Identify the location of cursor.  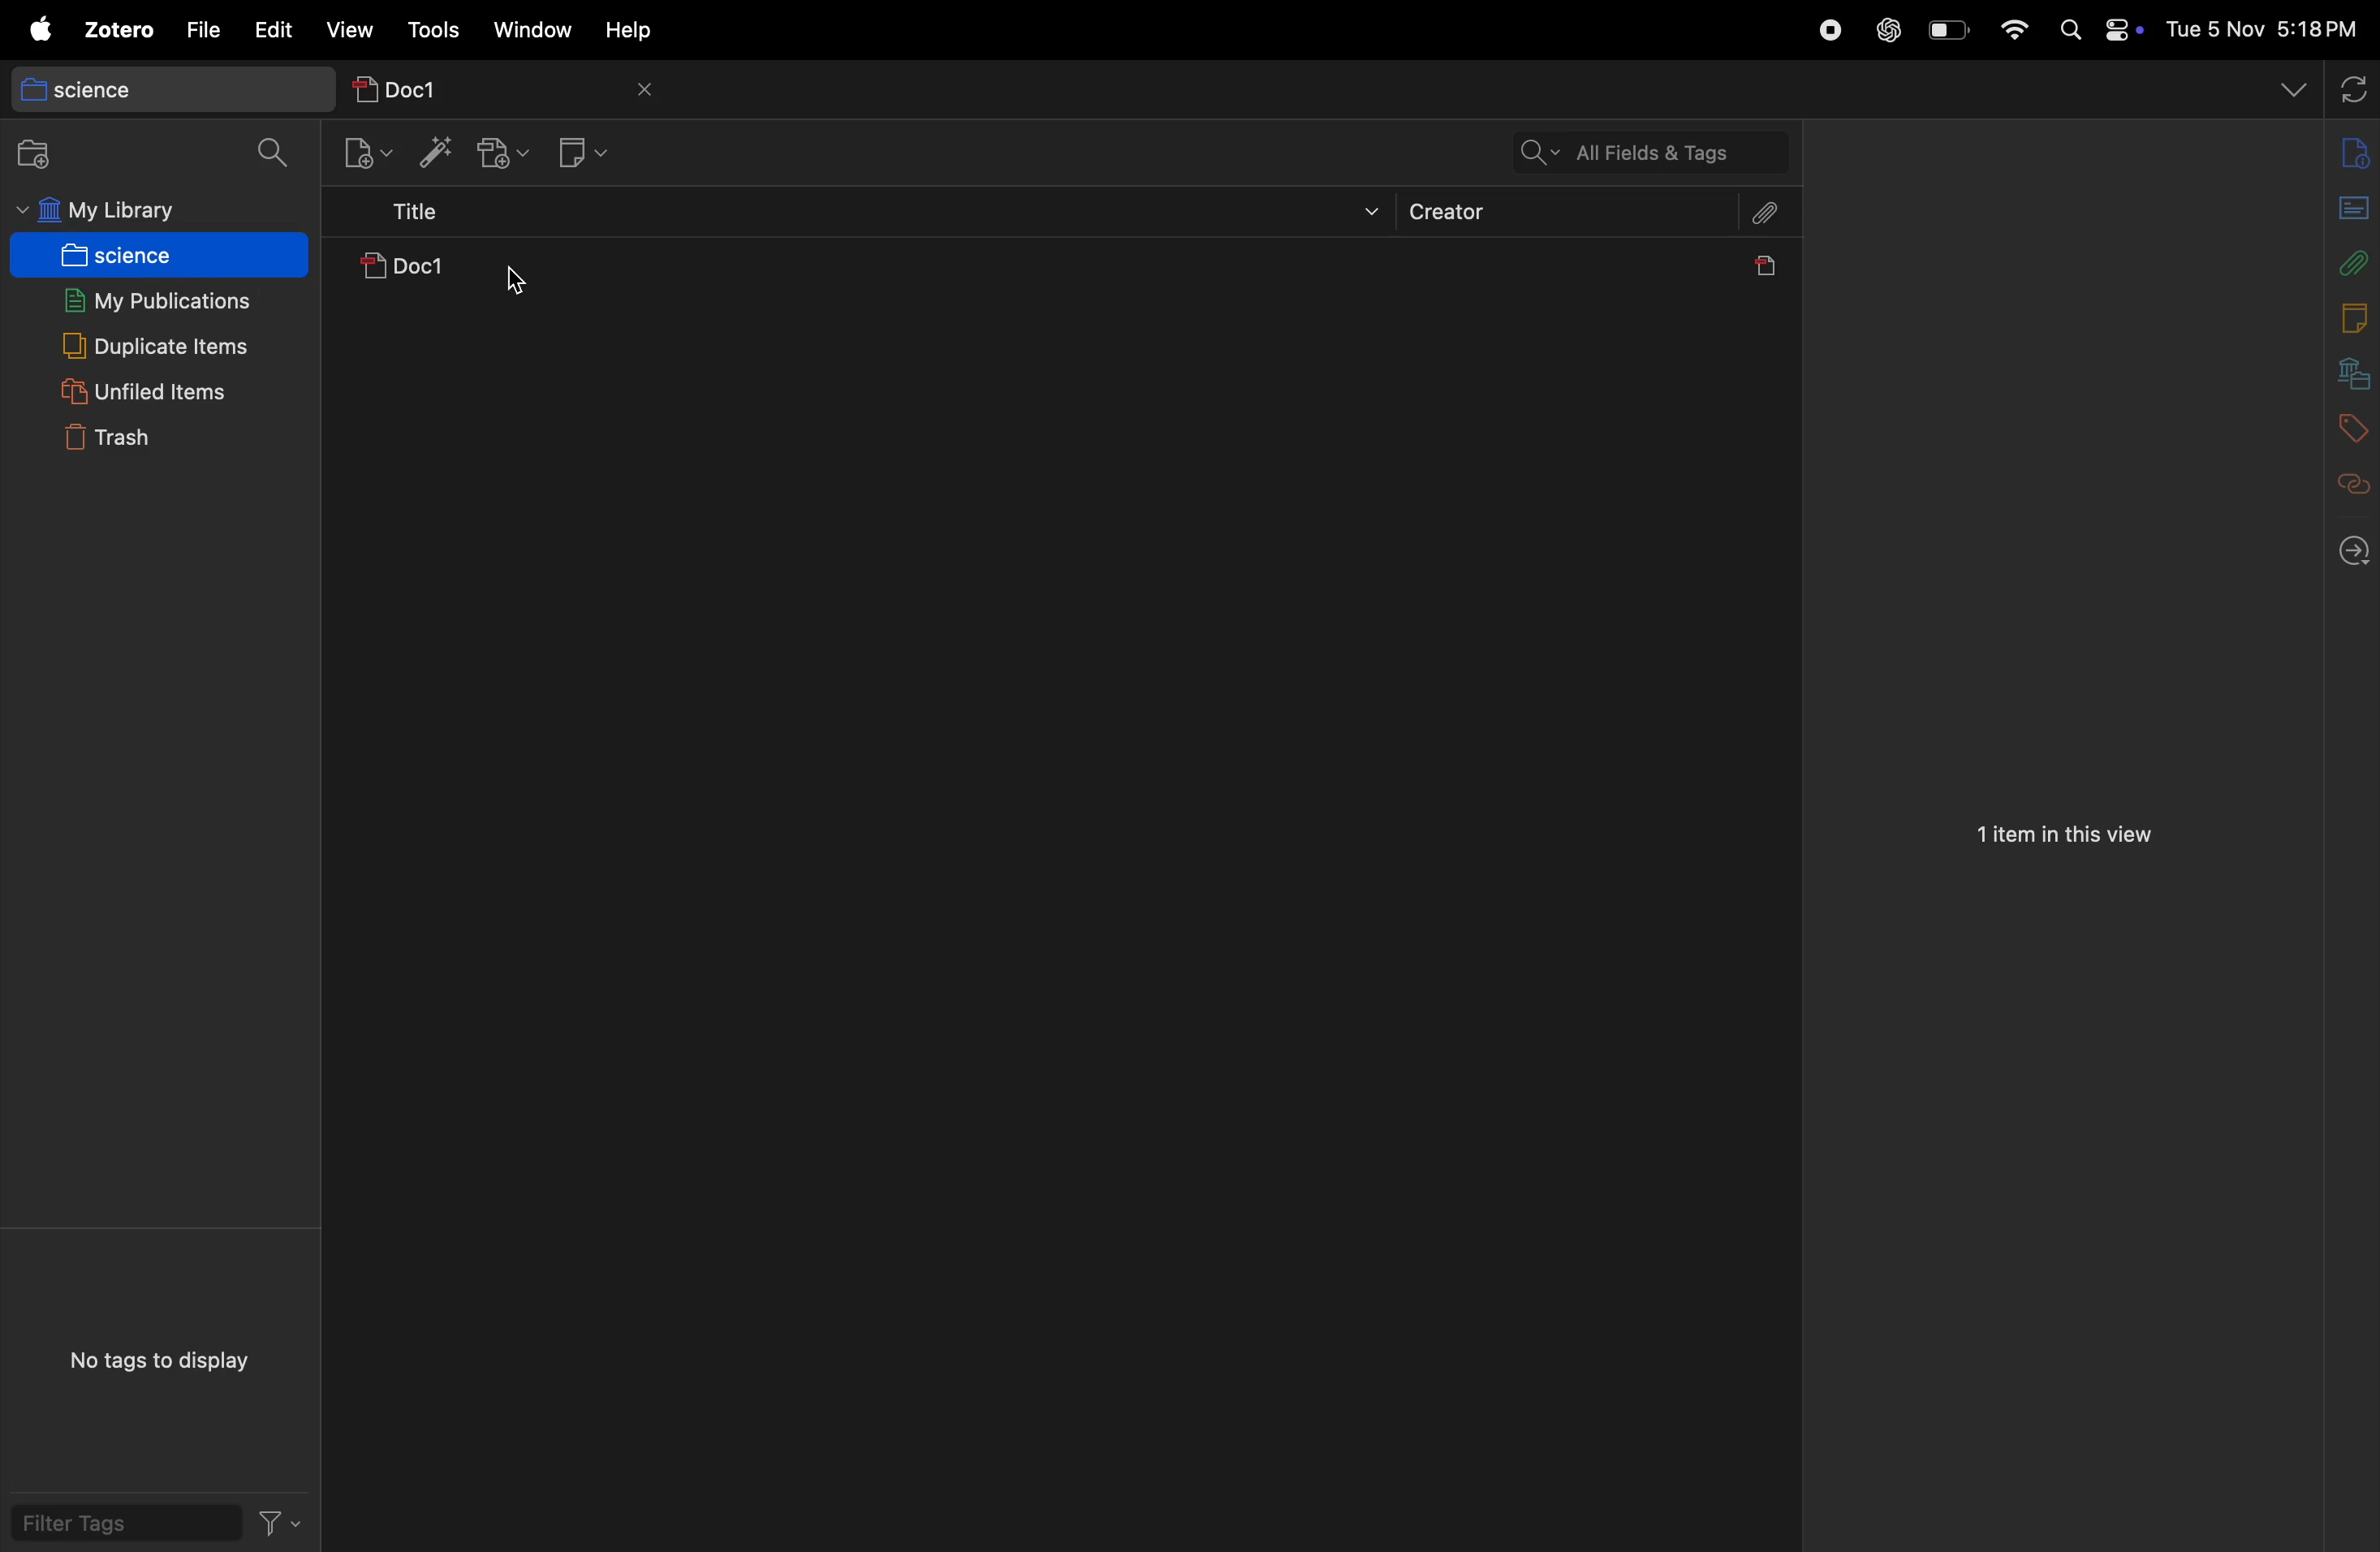
(516, 283).